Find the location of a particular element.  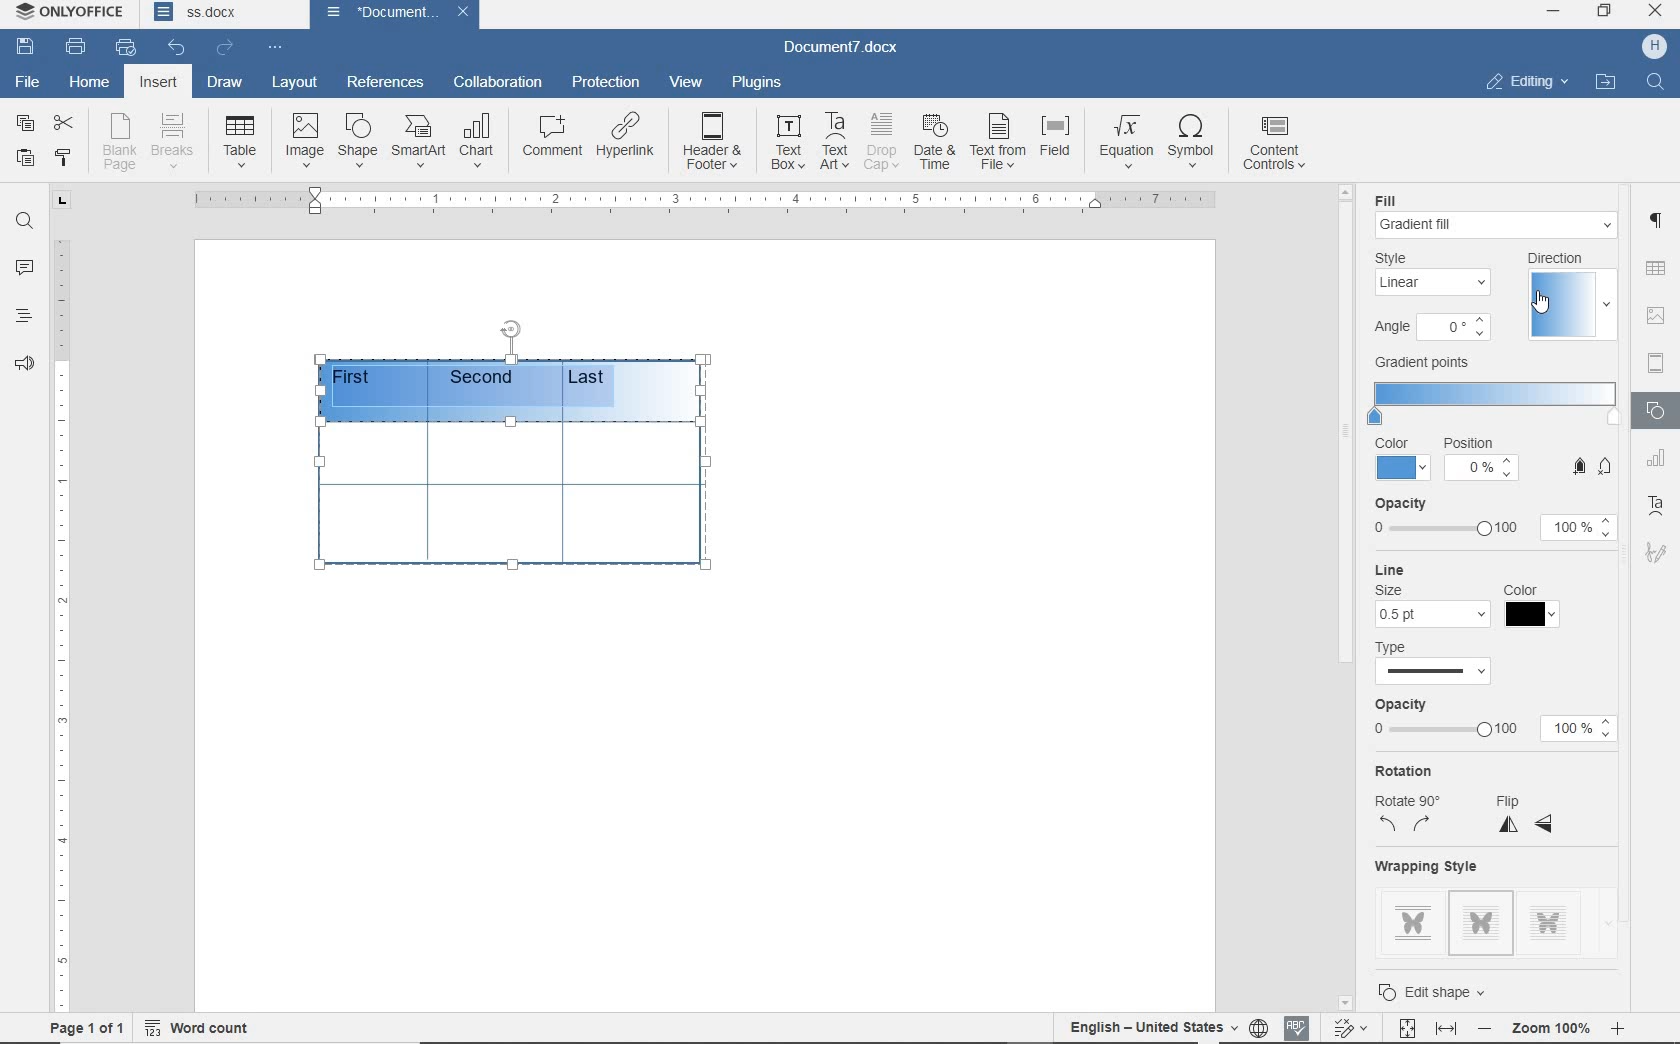

layout is located at coordinates (298, 82).